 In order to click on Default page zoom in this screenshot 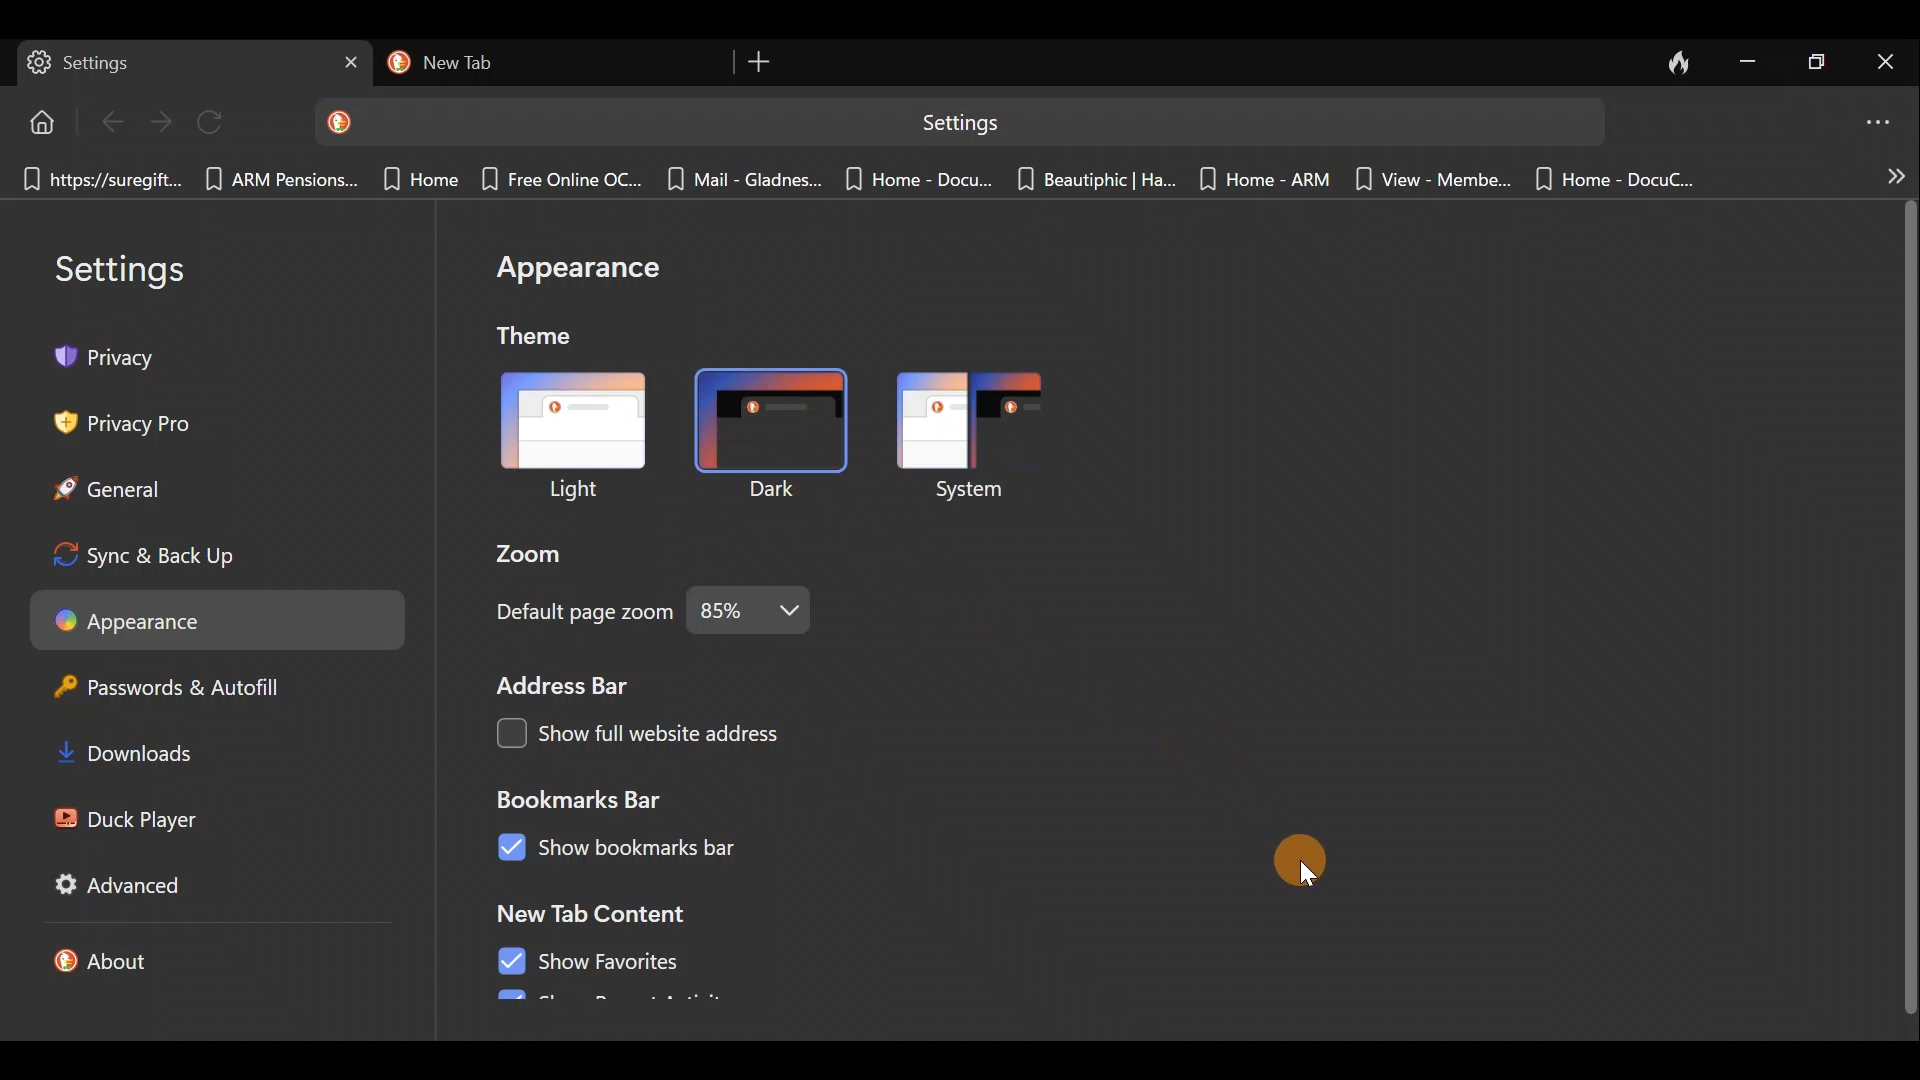, I will do `click(644, 616)`.